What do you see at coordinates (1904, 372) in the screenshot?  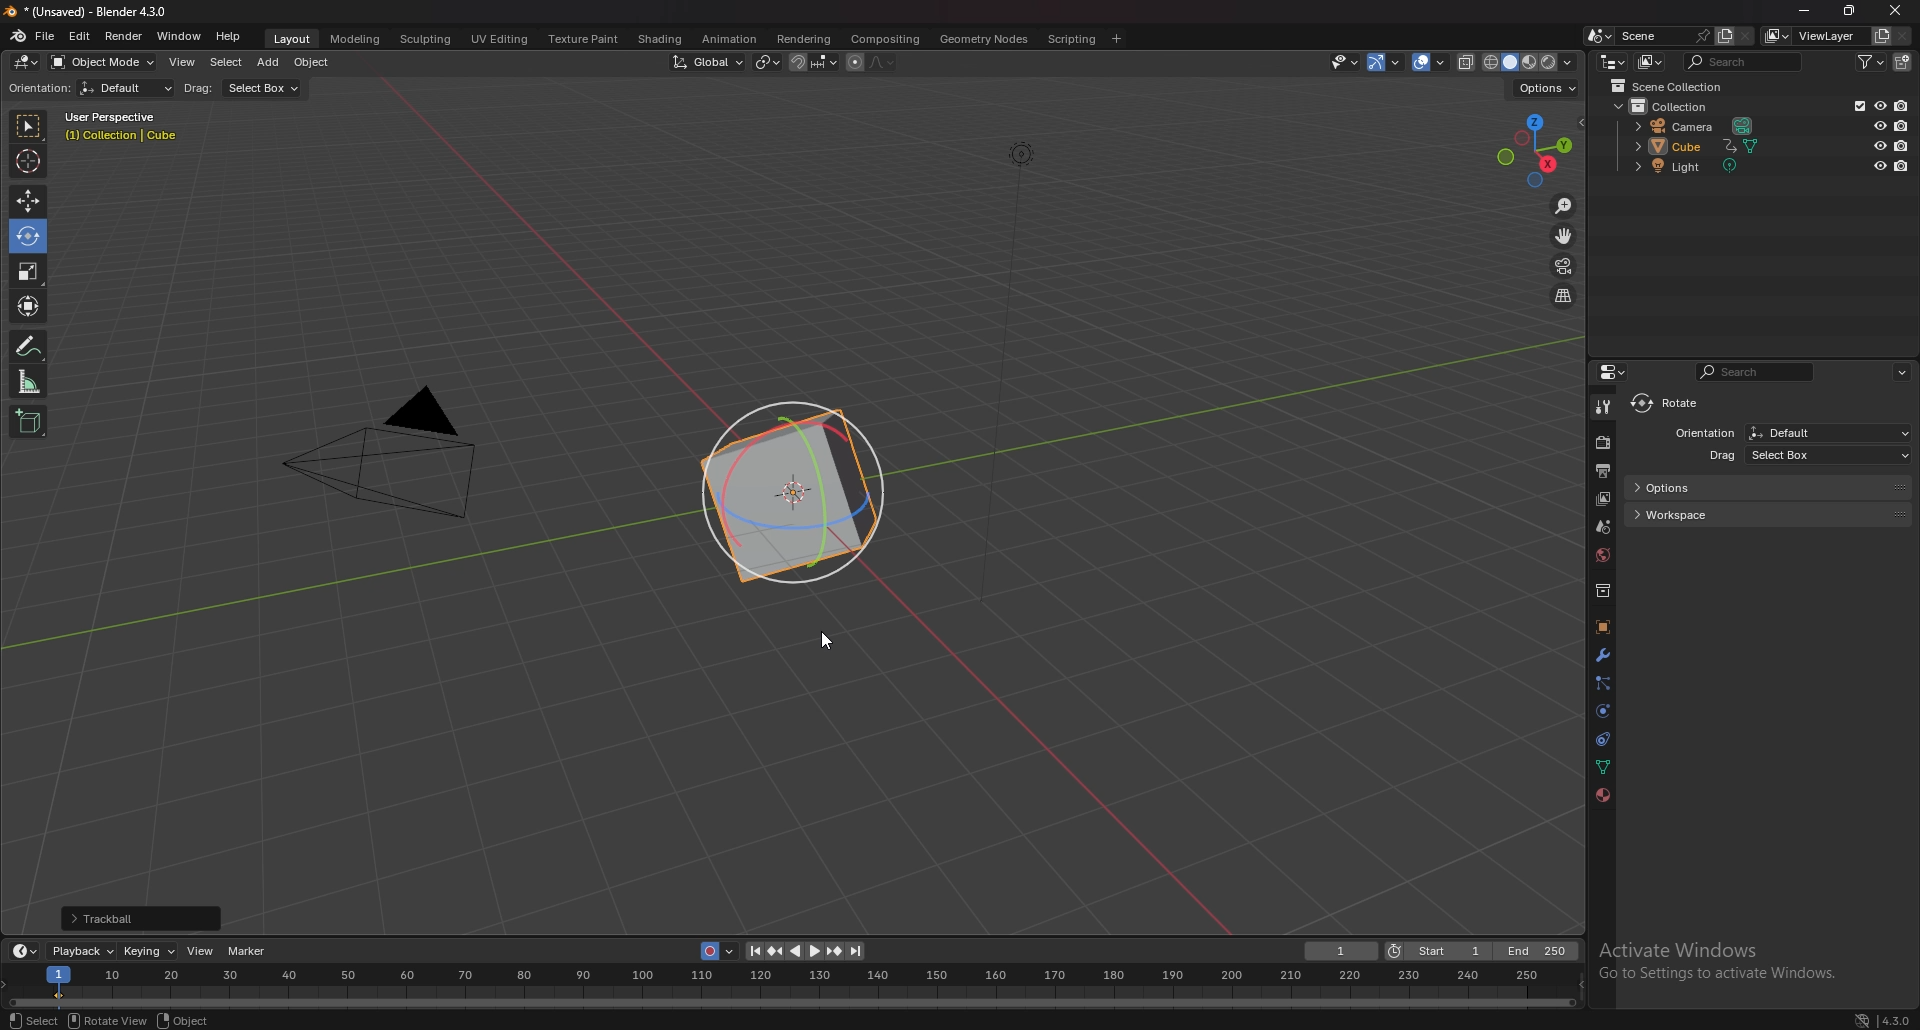 I see `options` at bounding box center [1904, 372].